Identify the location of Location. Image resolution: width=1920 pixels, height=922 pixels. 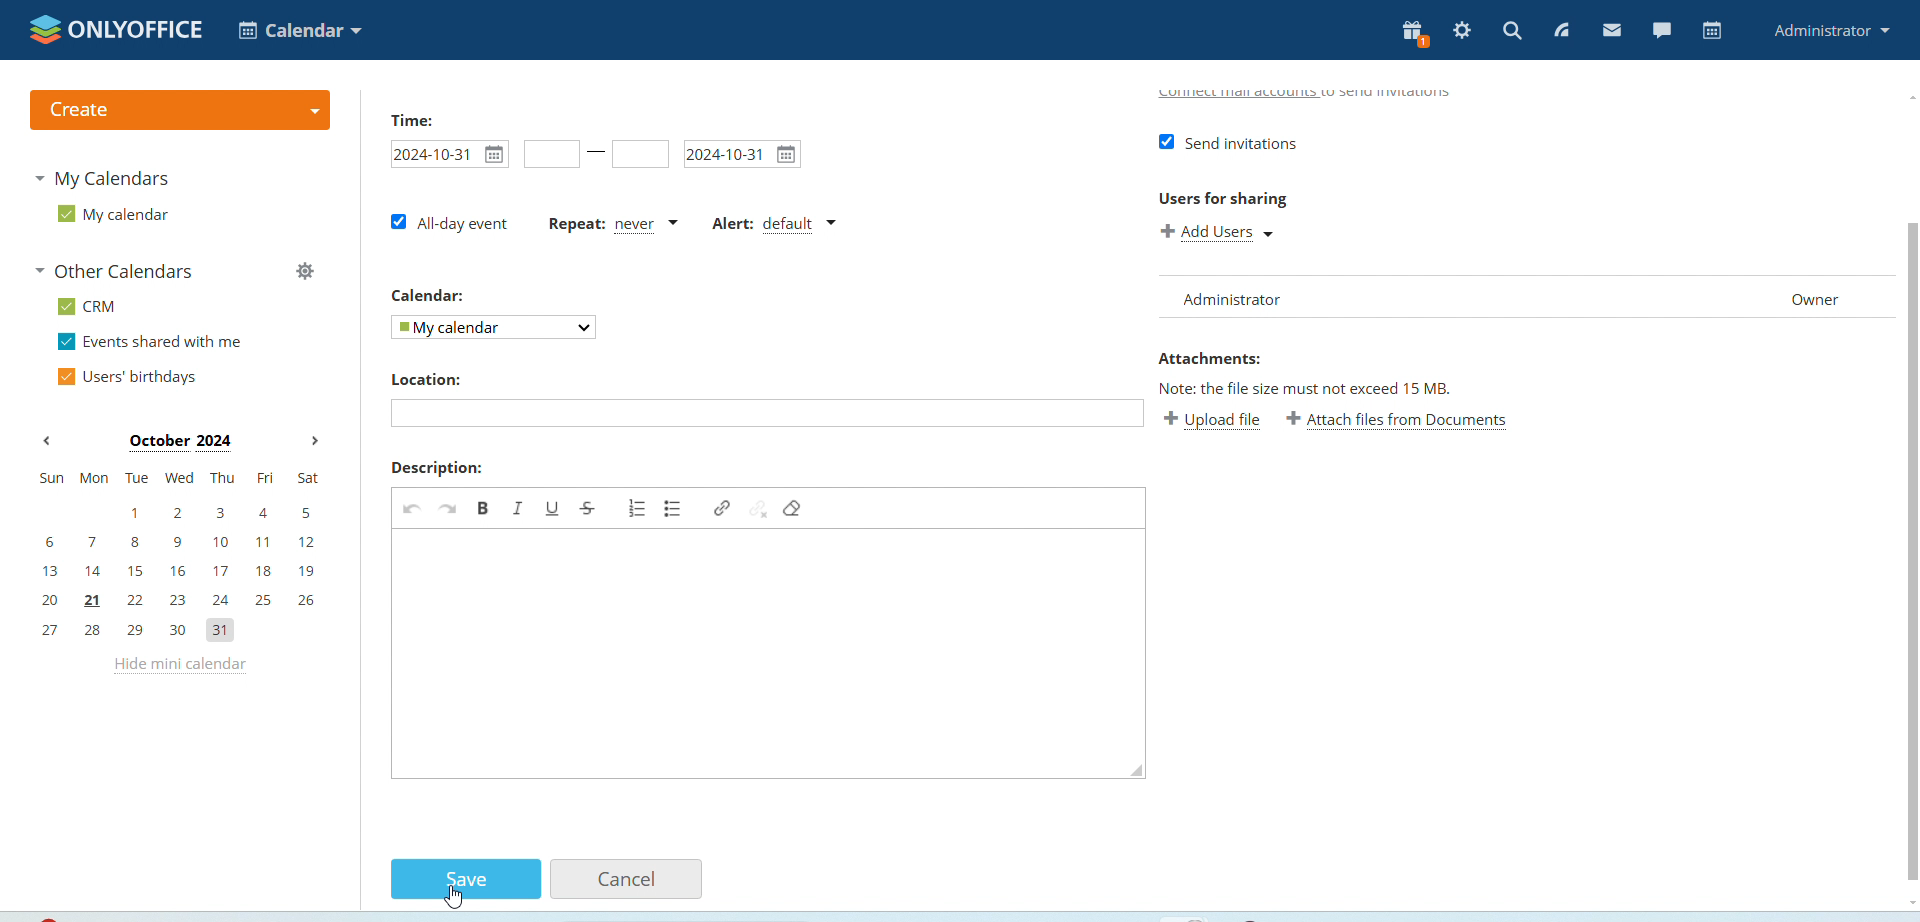
(425, 379).